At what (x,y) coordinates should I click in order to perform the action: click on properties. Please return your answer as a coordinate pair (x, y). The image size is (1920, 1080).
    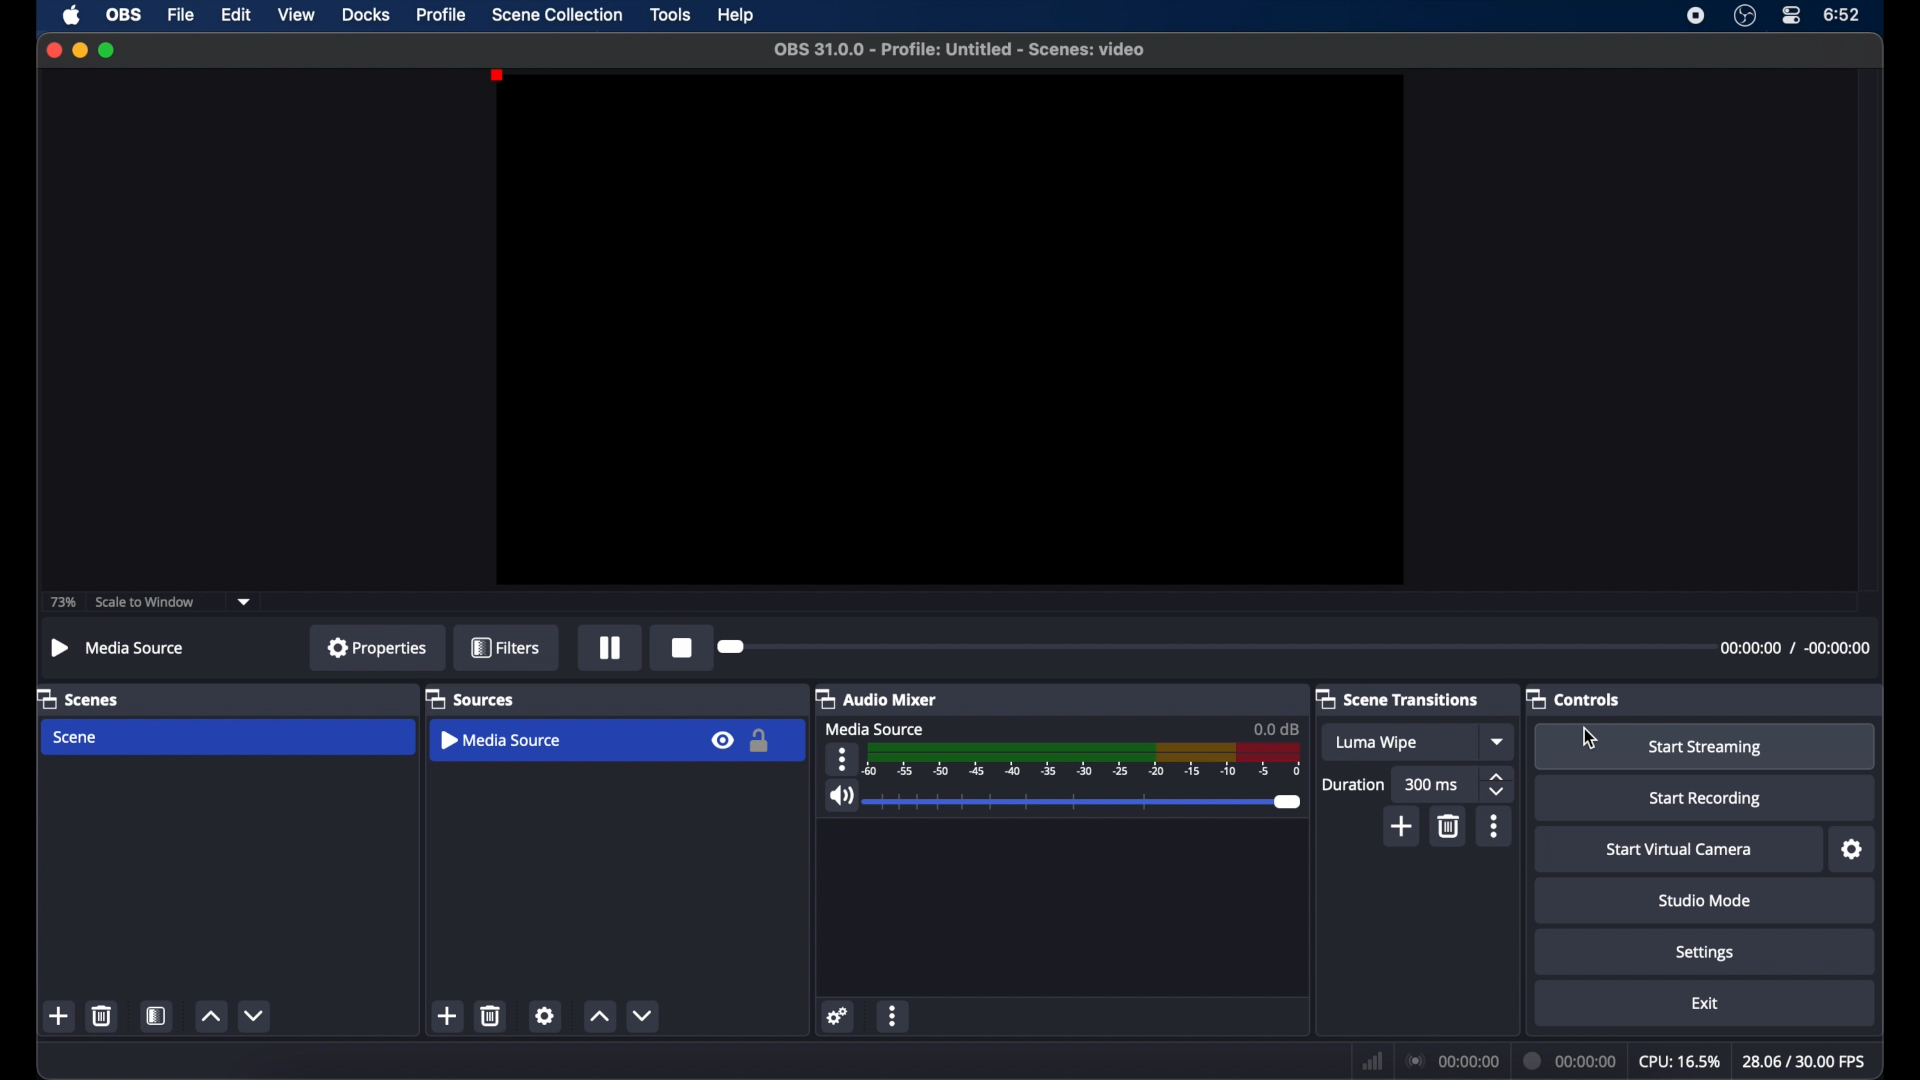
    Looking at the image, I should click on (378, 647).